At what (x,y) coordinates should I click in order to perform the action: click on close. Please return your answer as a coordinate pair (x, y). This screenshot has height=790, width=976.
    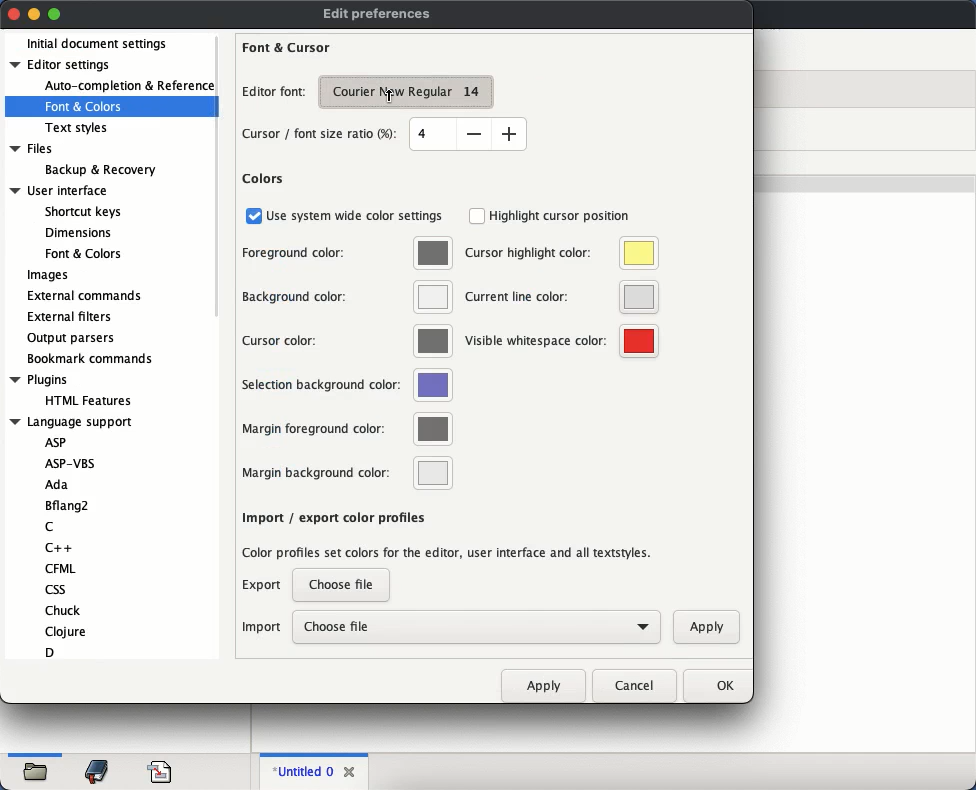
    Looking at the image, I should click on (14, 13).